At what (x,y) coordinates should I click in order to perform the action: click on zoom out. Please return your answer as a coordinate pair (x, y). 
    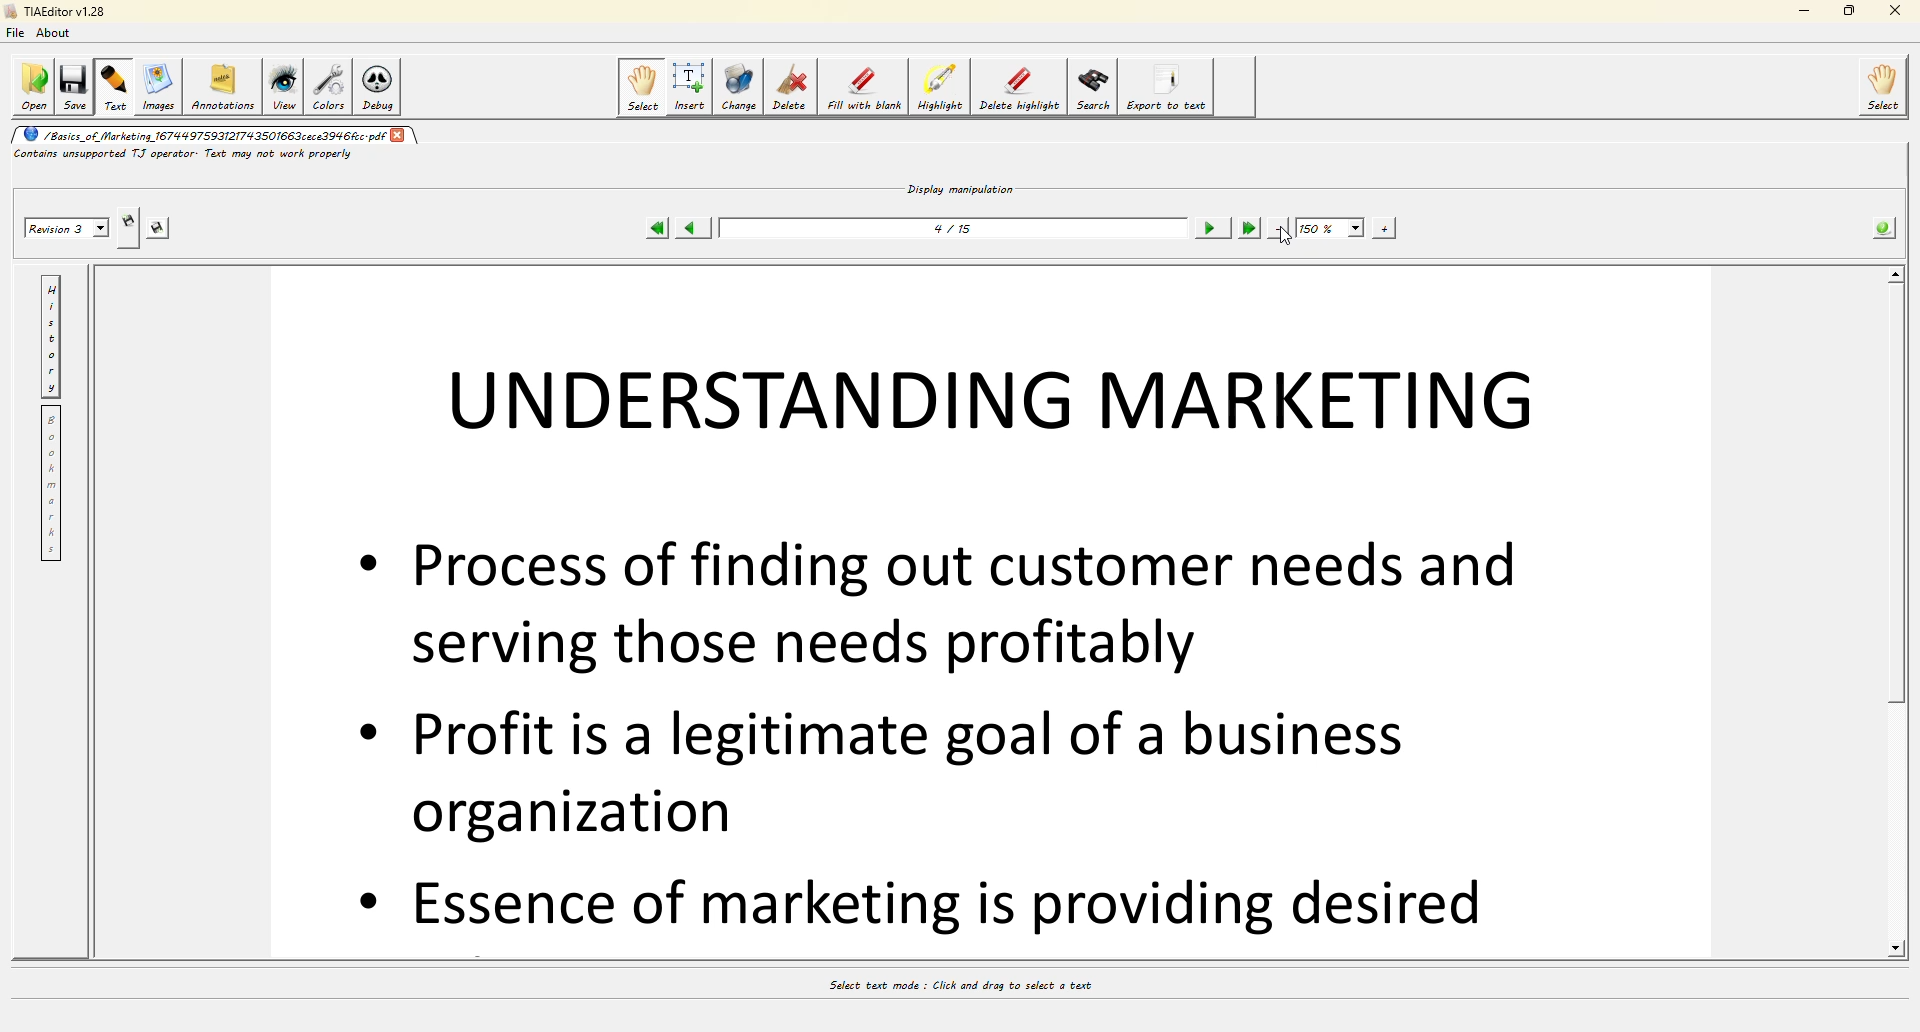
    Looking at the image, I should click on (1277, 228).